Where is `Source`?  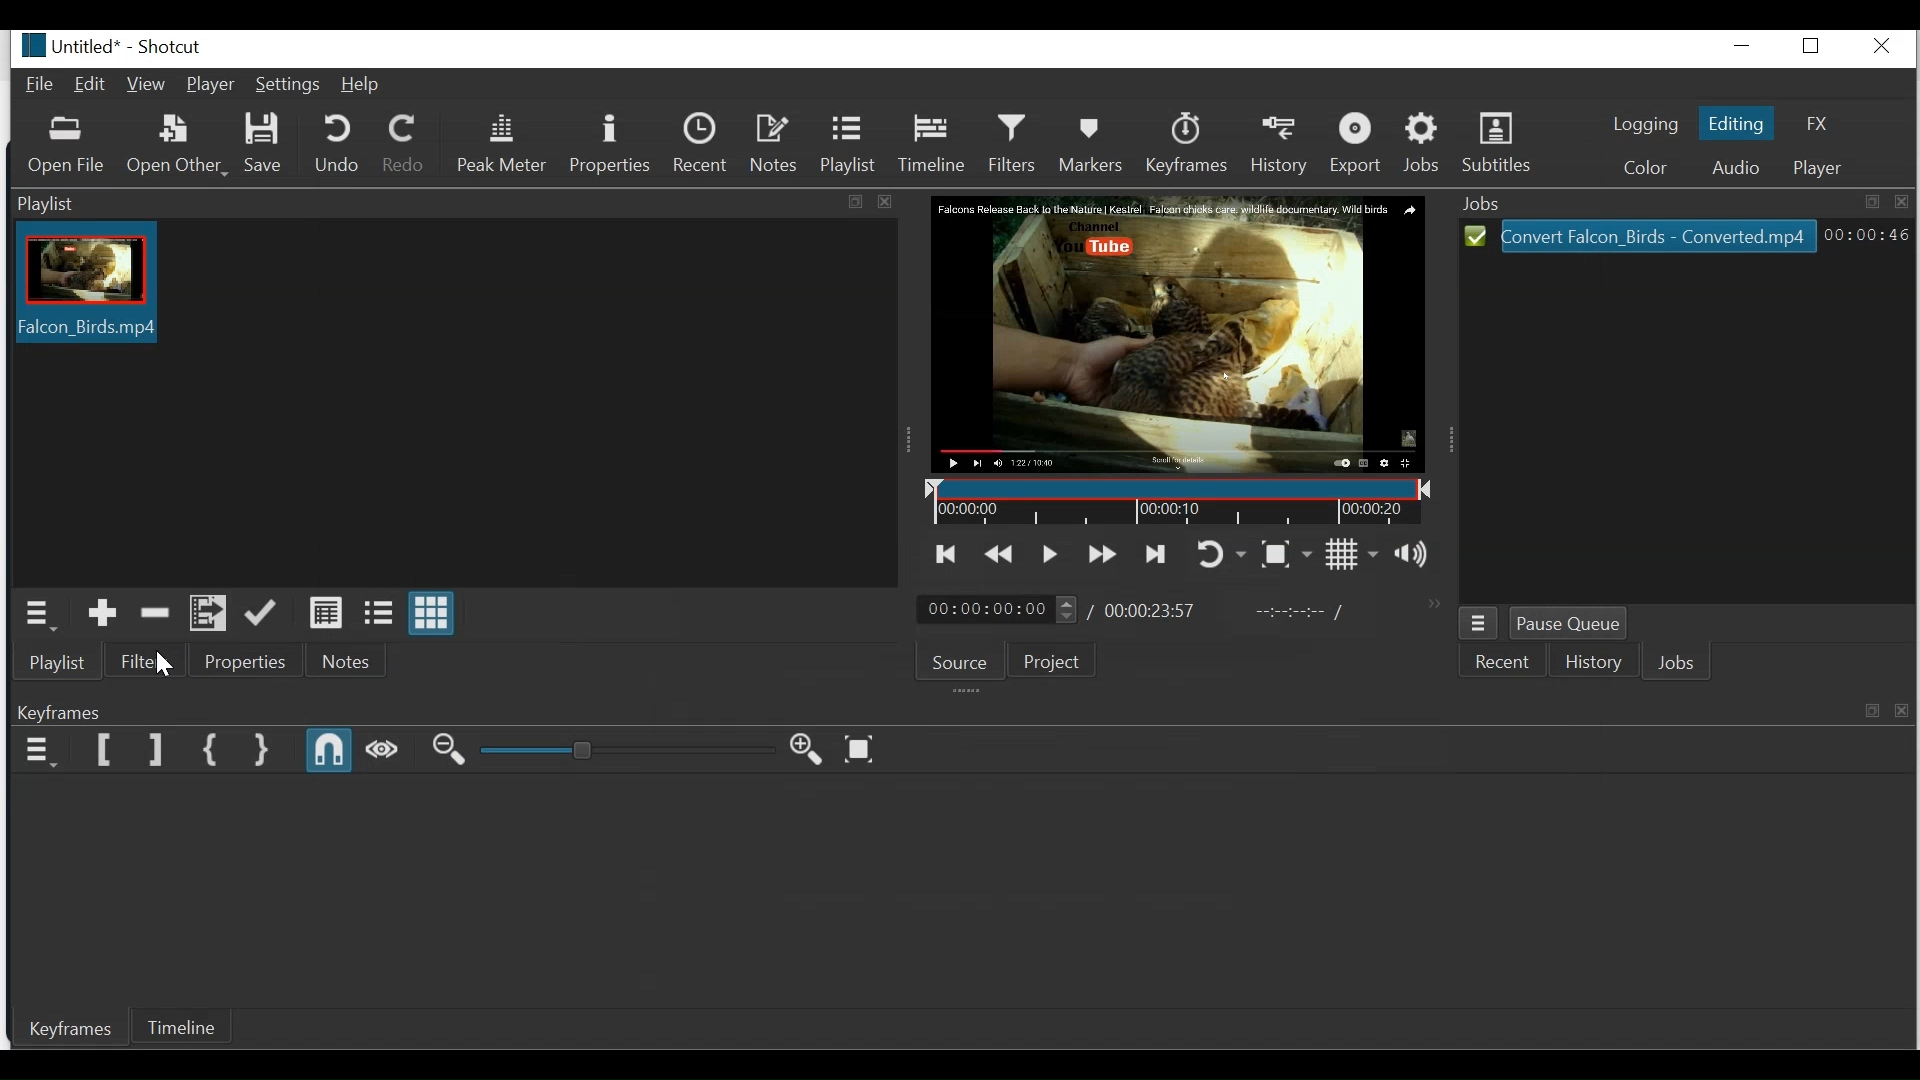
Source is located at coordinates (963, 661).